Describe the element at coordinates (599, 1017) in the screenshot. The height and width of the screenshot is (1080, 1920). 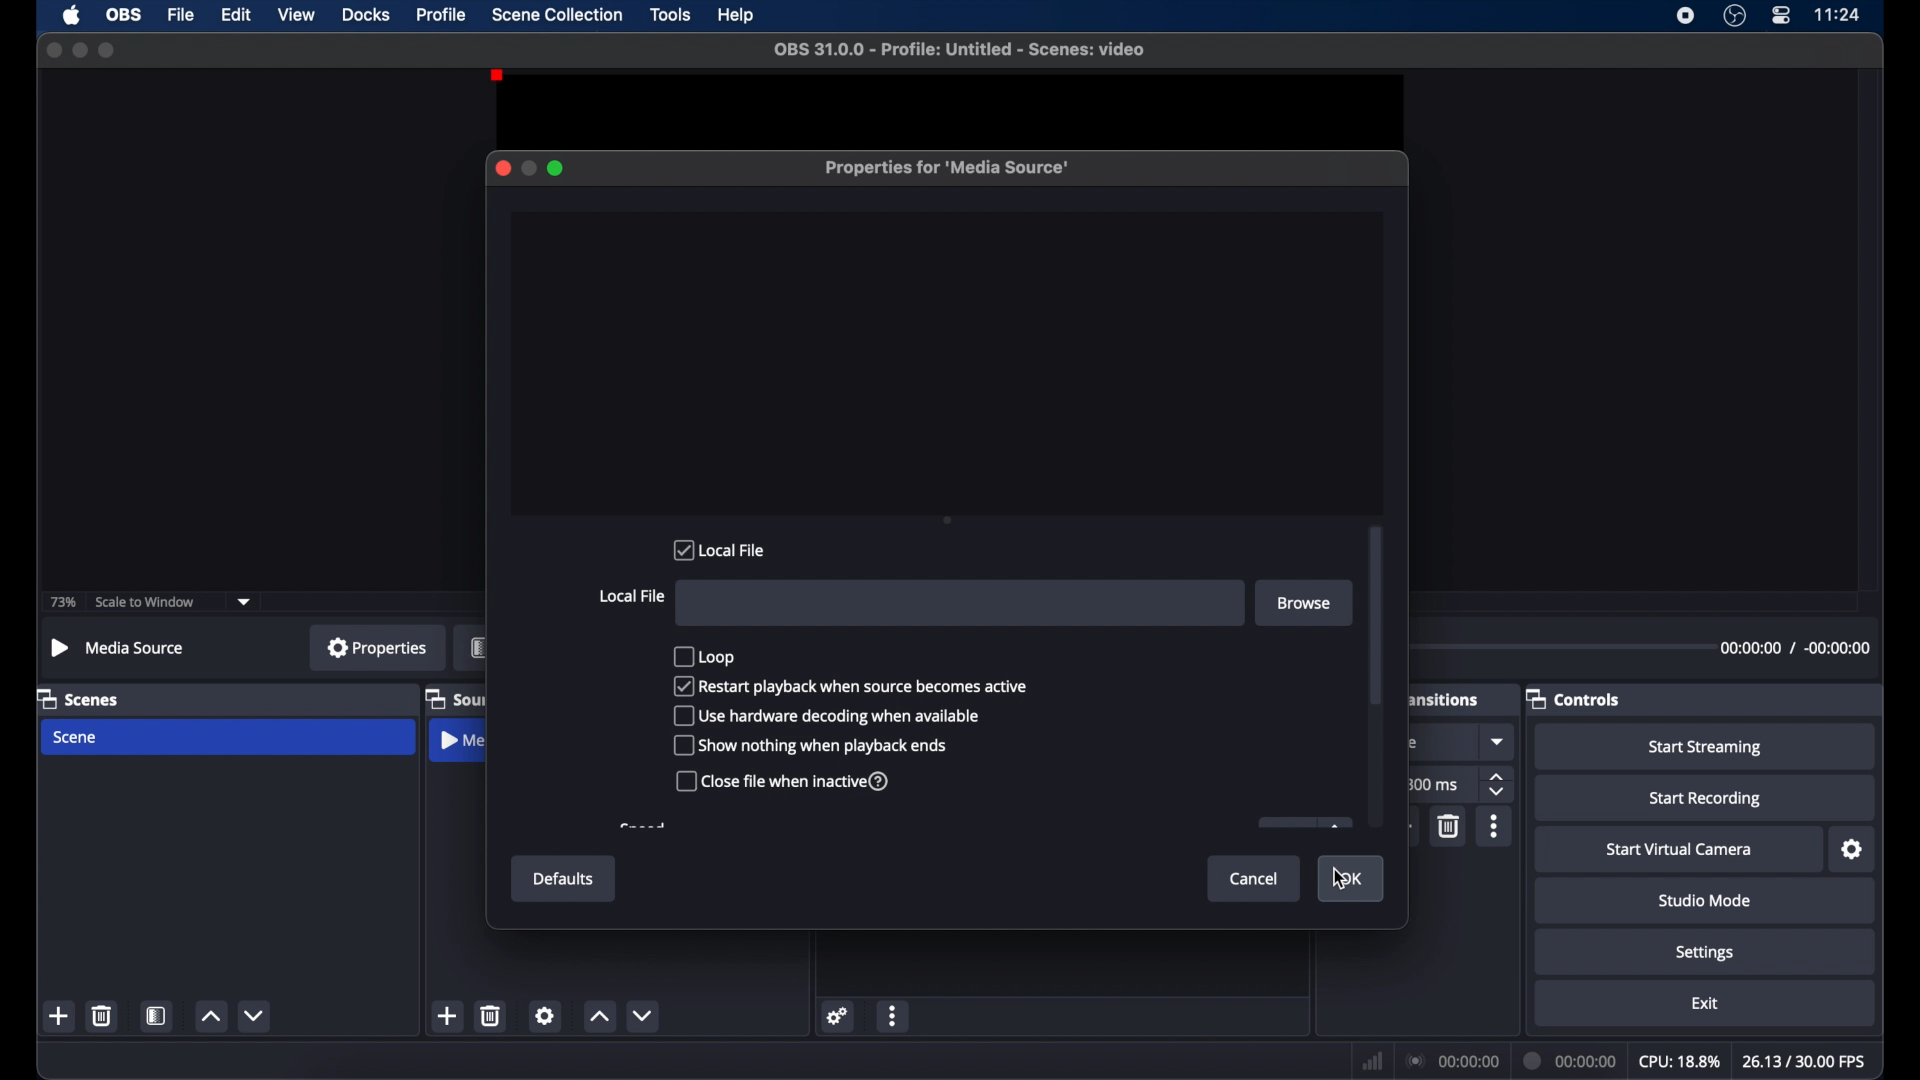
I see `increment` at that location.